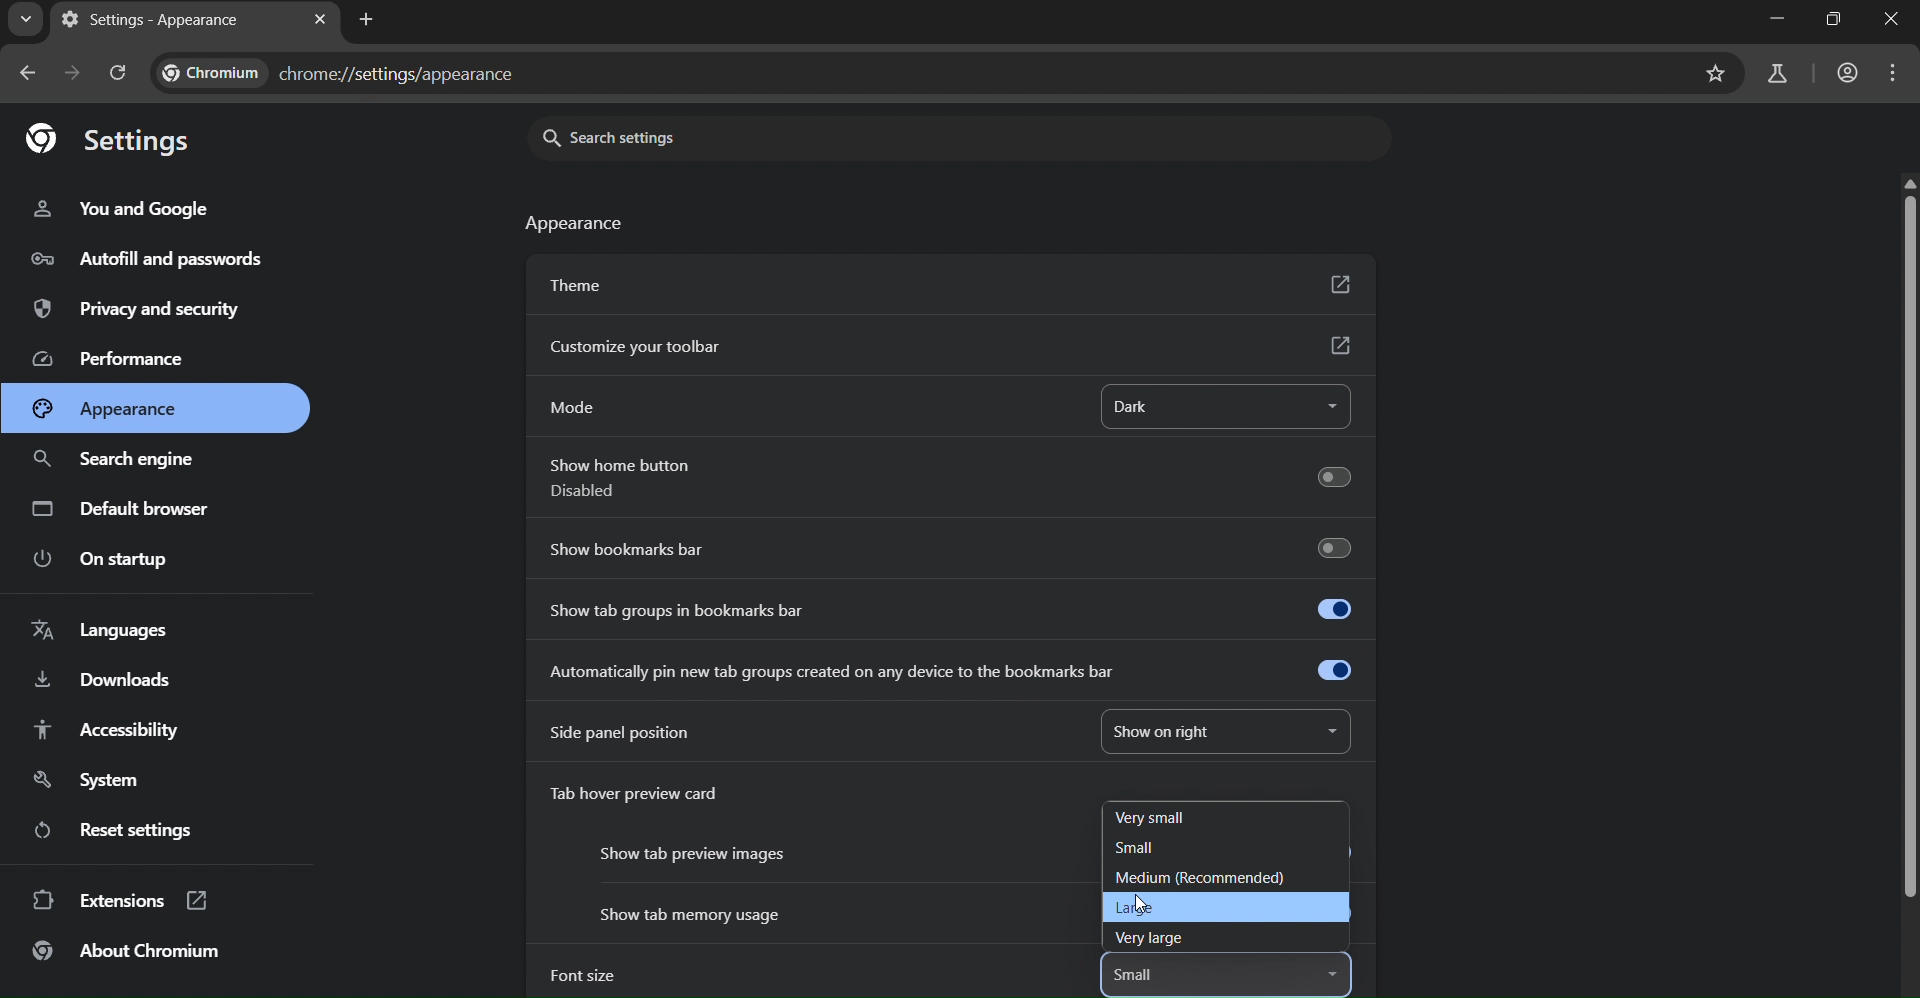 The image size is (1920, 998). Describe the element at coordinates (695, 853) in the screenshot. I see `show tab preview images` at that location.